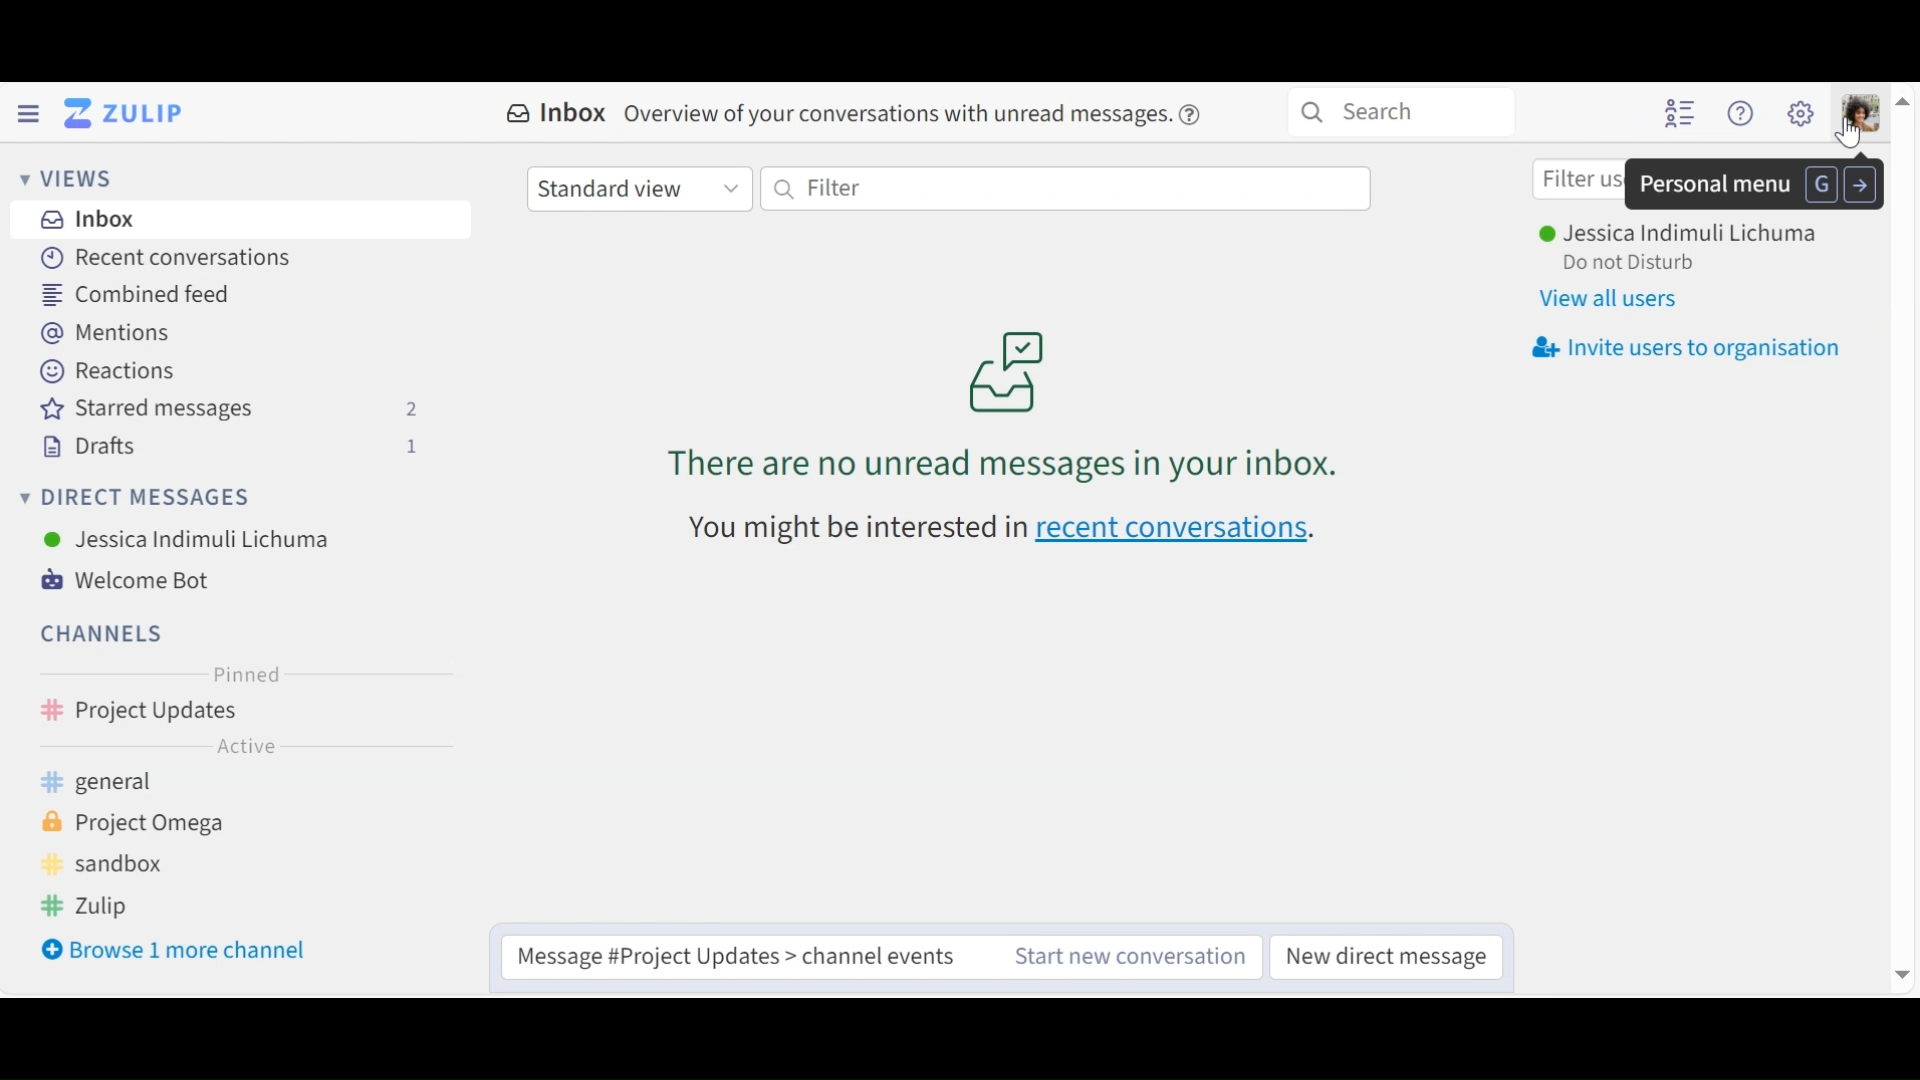  Describe the element at coordinates (1861, 187) in the screenshot. I see `go` at that location.